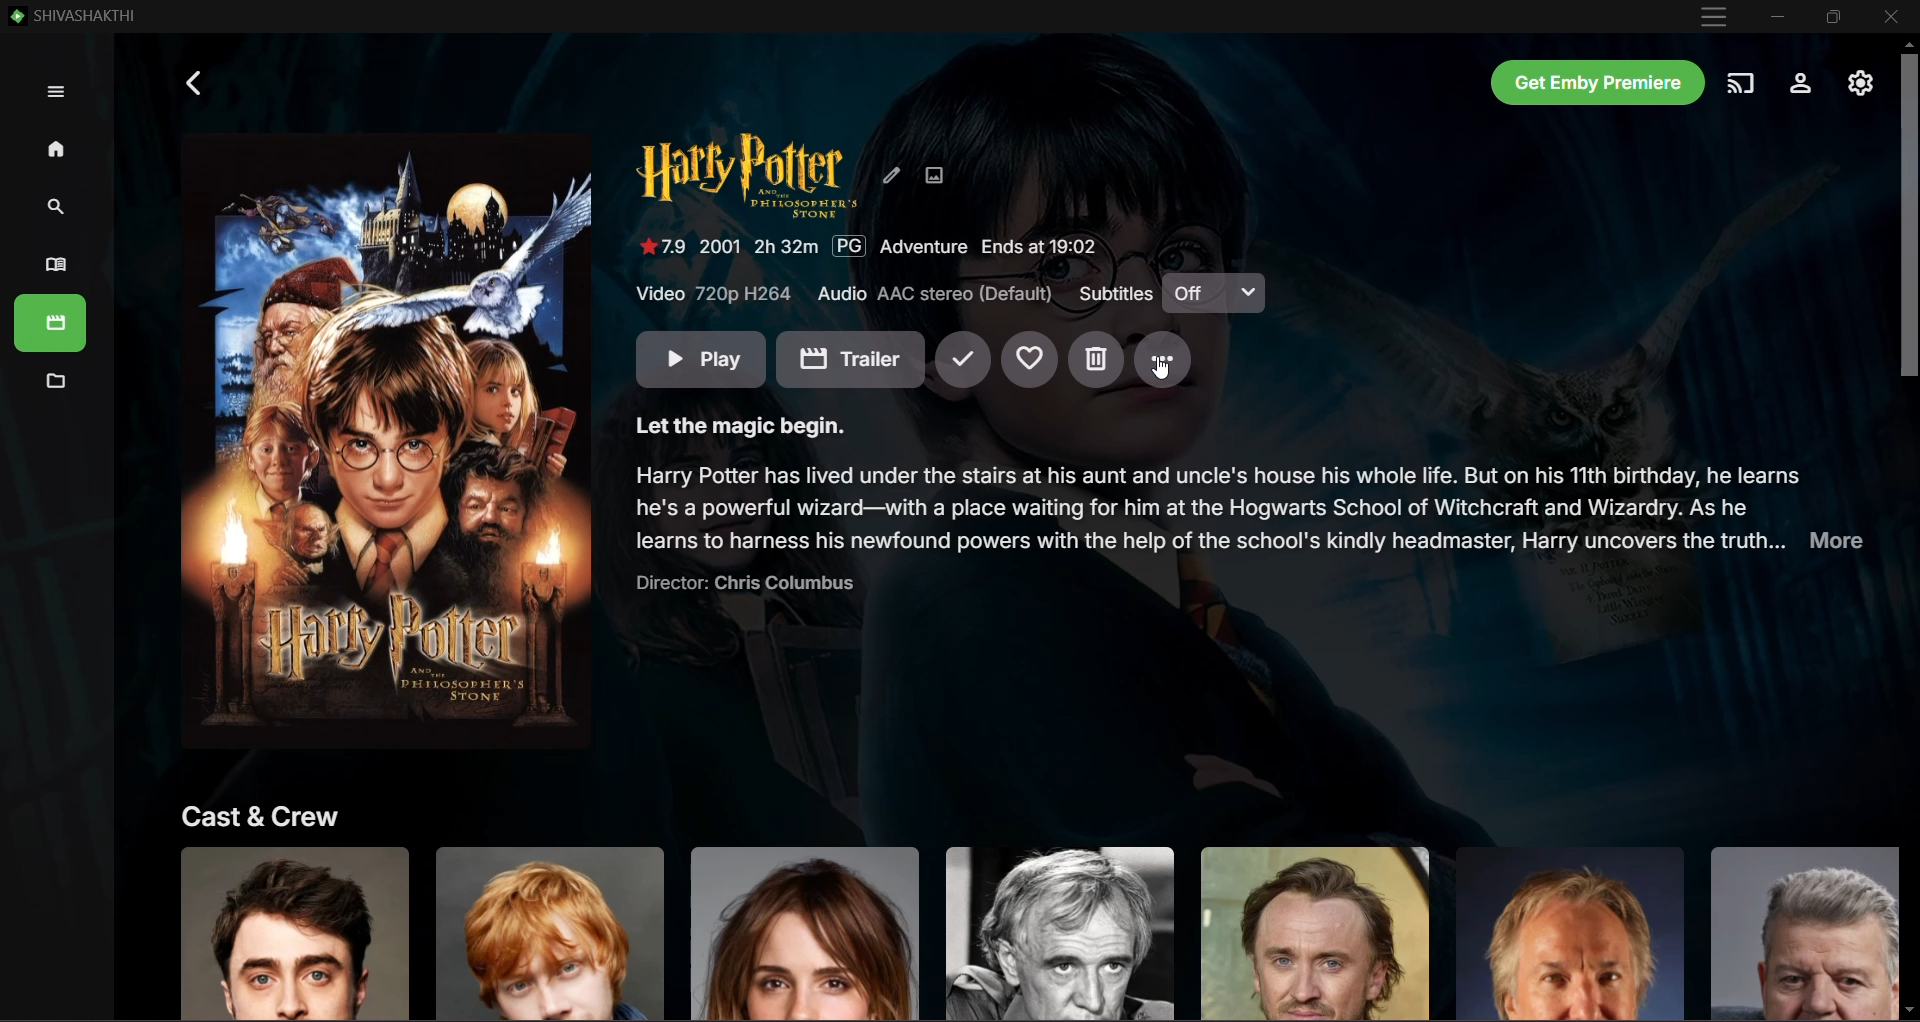  Describe the element at coordinates (1743, 82) in the screenshot. I see `Play on another device` at that location.